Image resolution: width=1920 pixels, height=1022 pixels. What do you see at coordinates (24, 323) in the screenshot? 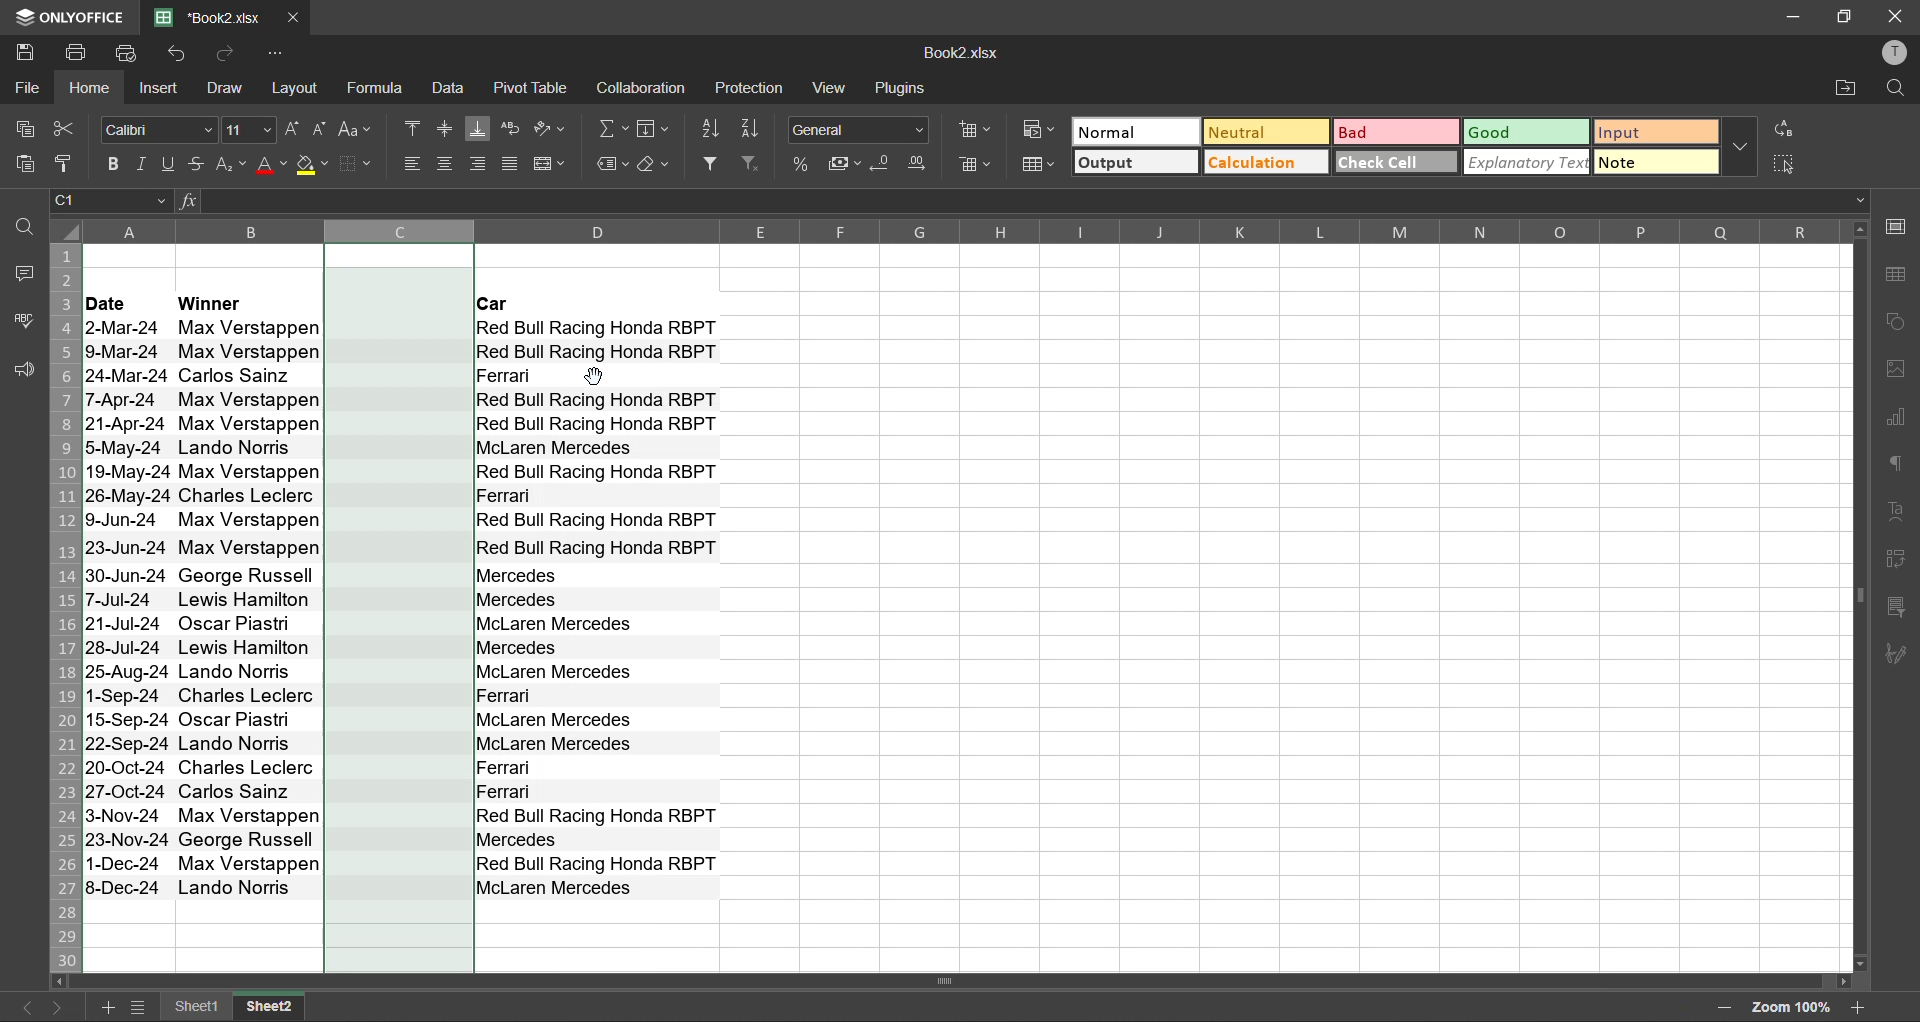
I see `spellcheck` at bounding box center [24, 323].